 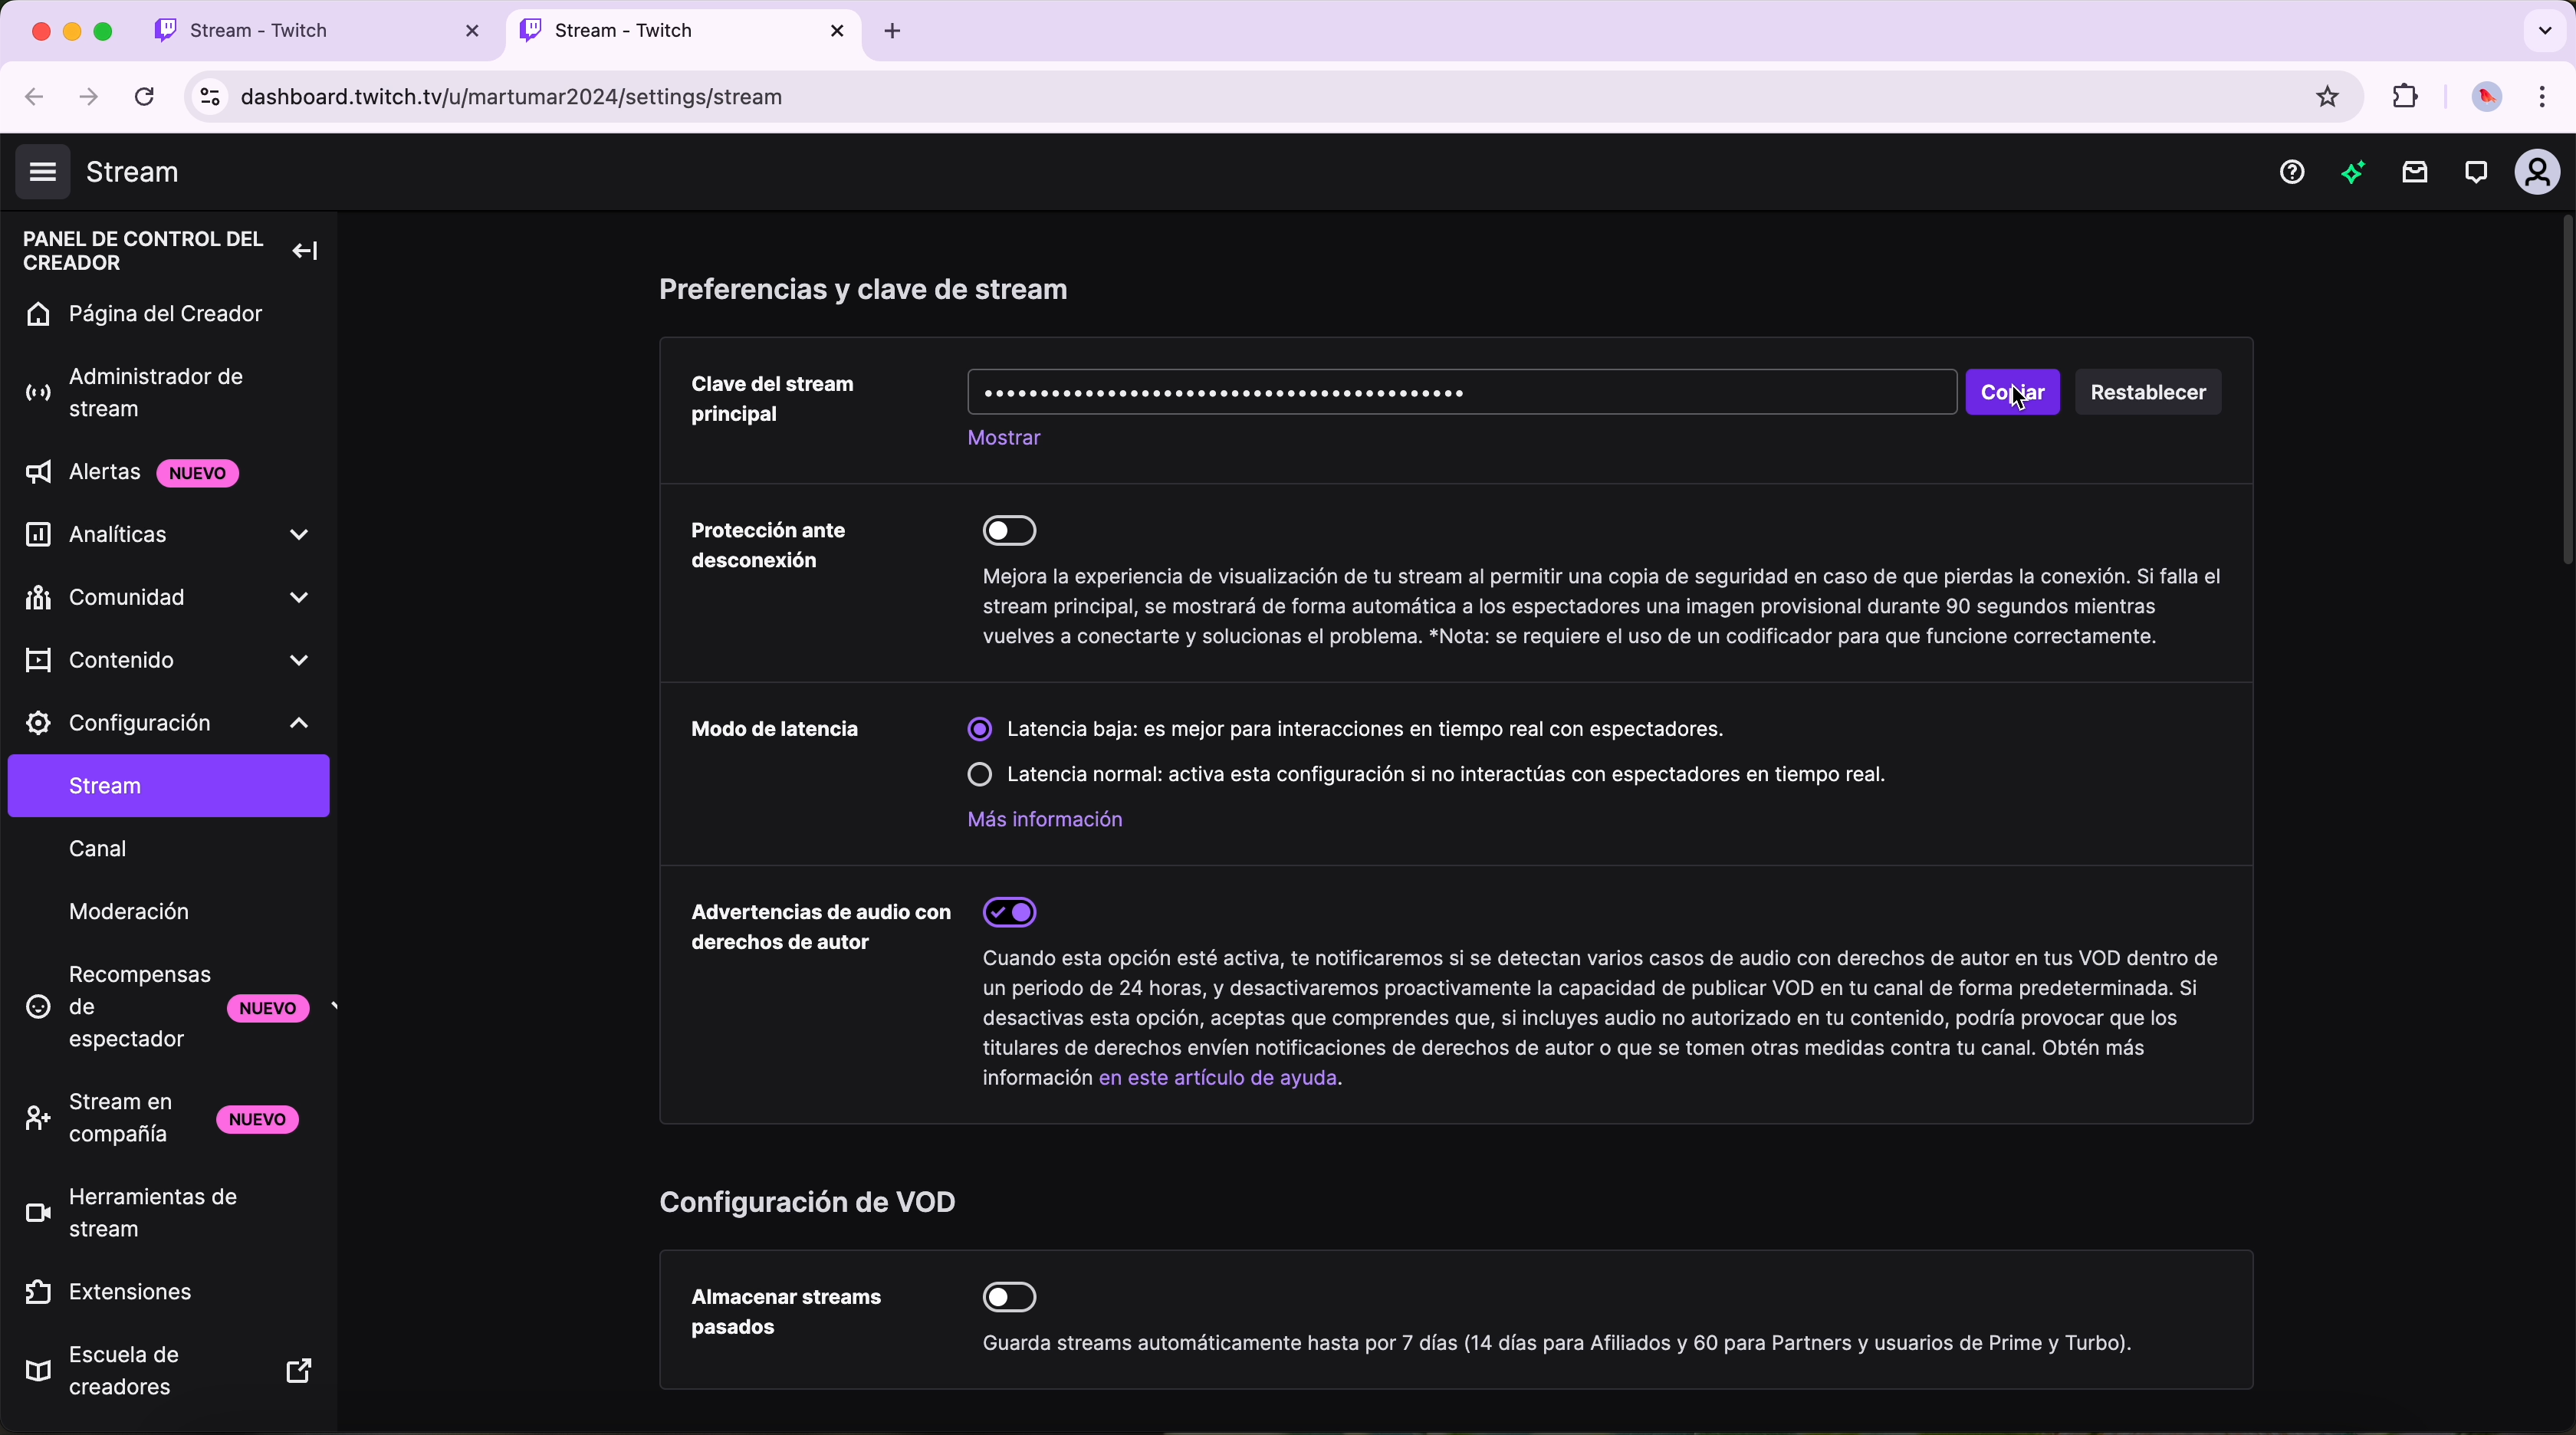 I want to click on description, so click(x=1595, y=608).